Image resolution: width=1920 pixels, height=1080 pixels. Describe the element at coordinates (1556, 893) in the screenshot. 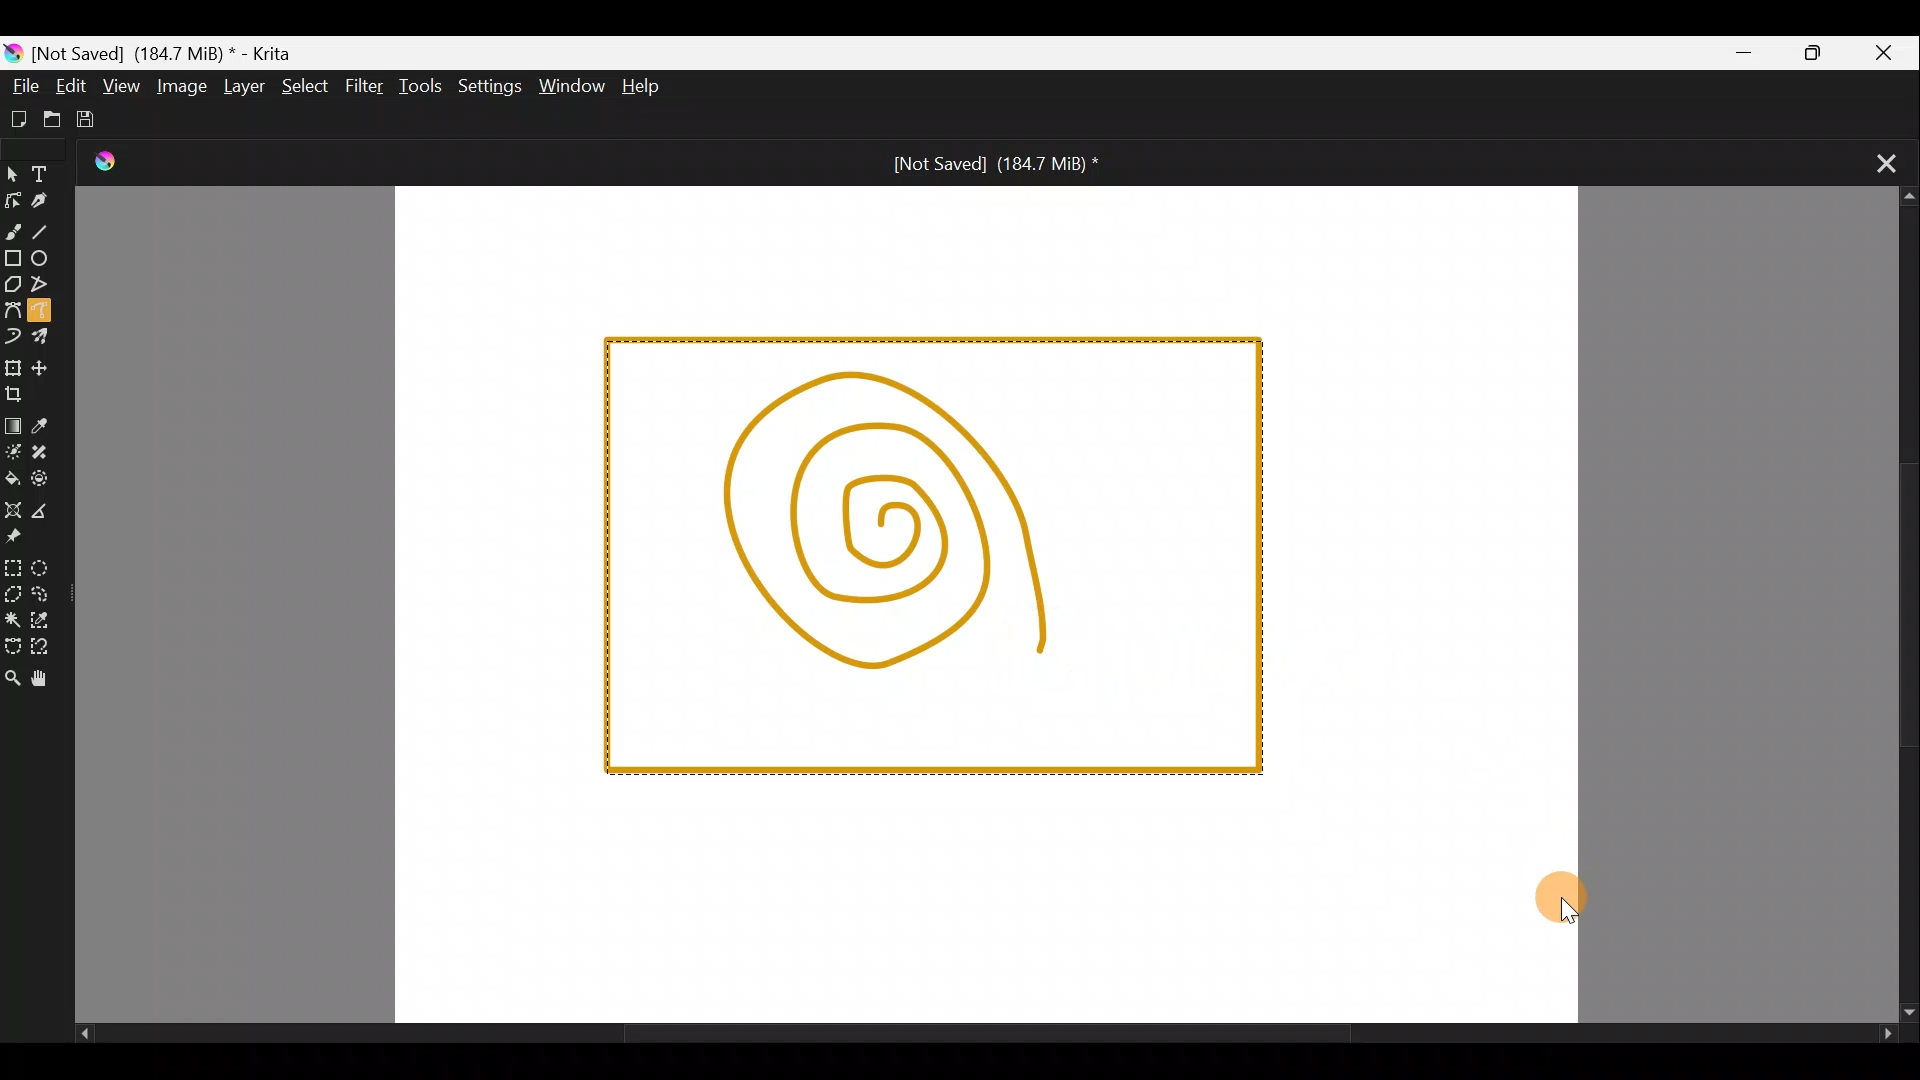

I see `Cursor` at that location.